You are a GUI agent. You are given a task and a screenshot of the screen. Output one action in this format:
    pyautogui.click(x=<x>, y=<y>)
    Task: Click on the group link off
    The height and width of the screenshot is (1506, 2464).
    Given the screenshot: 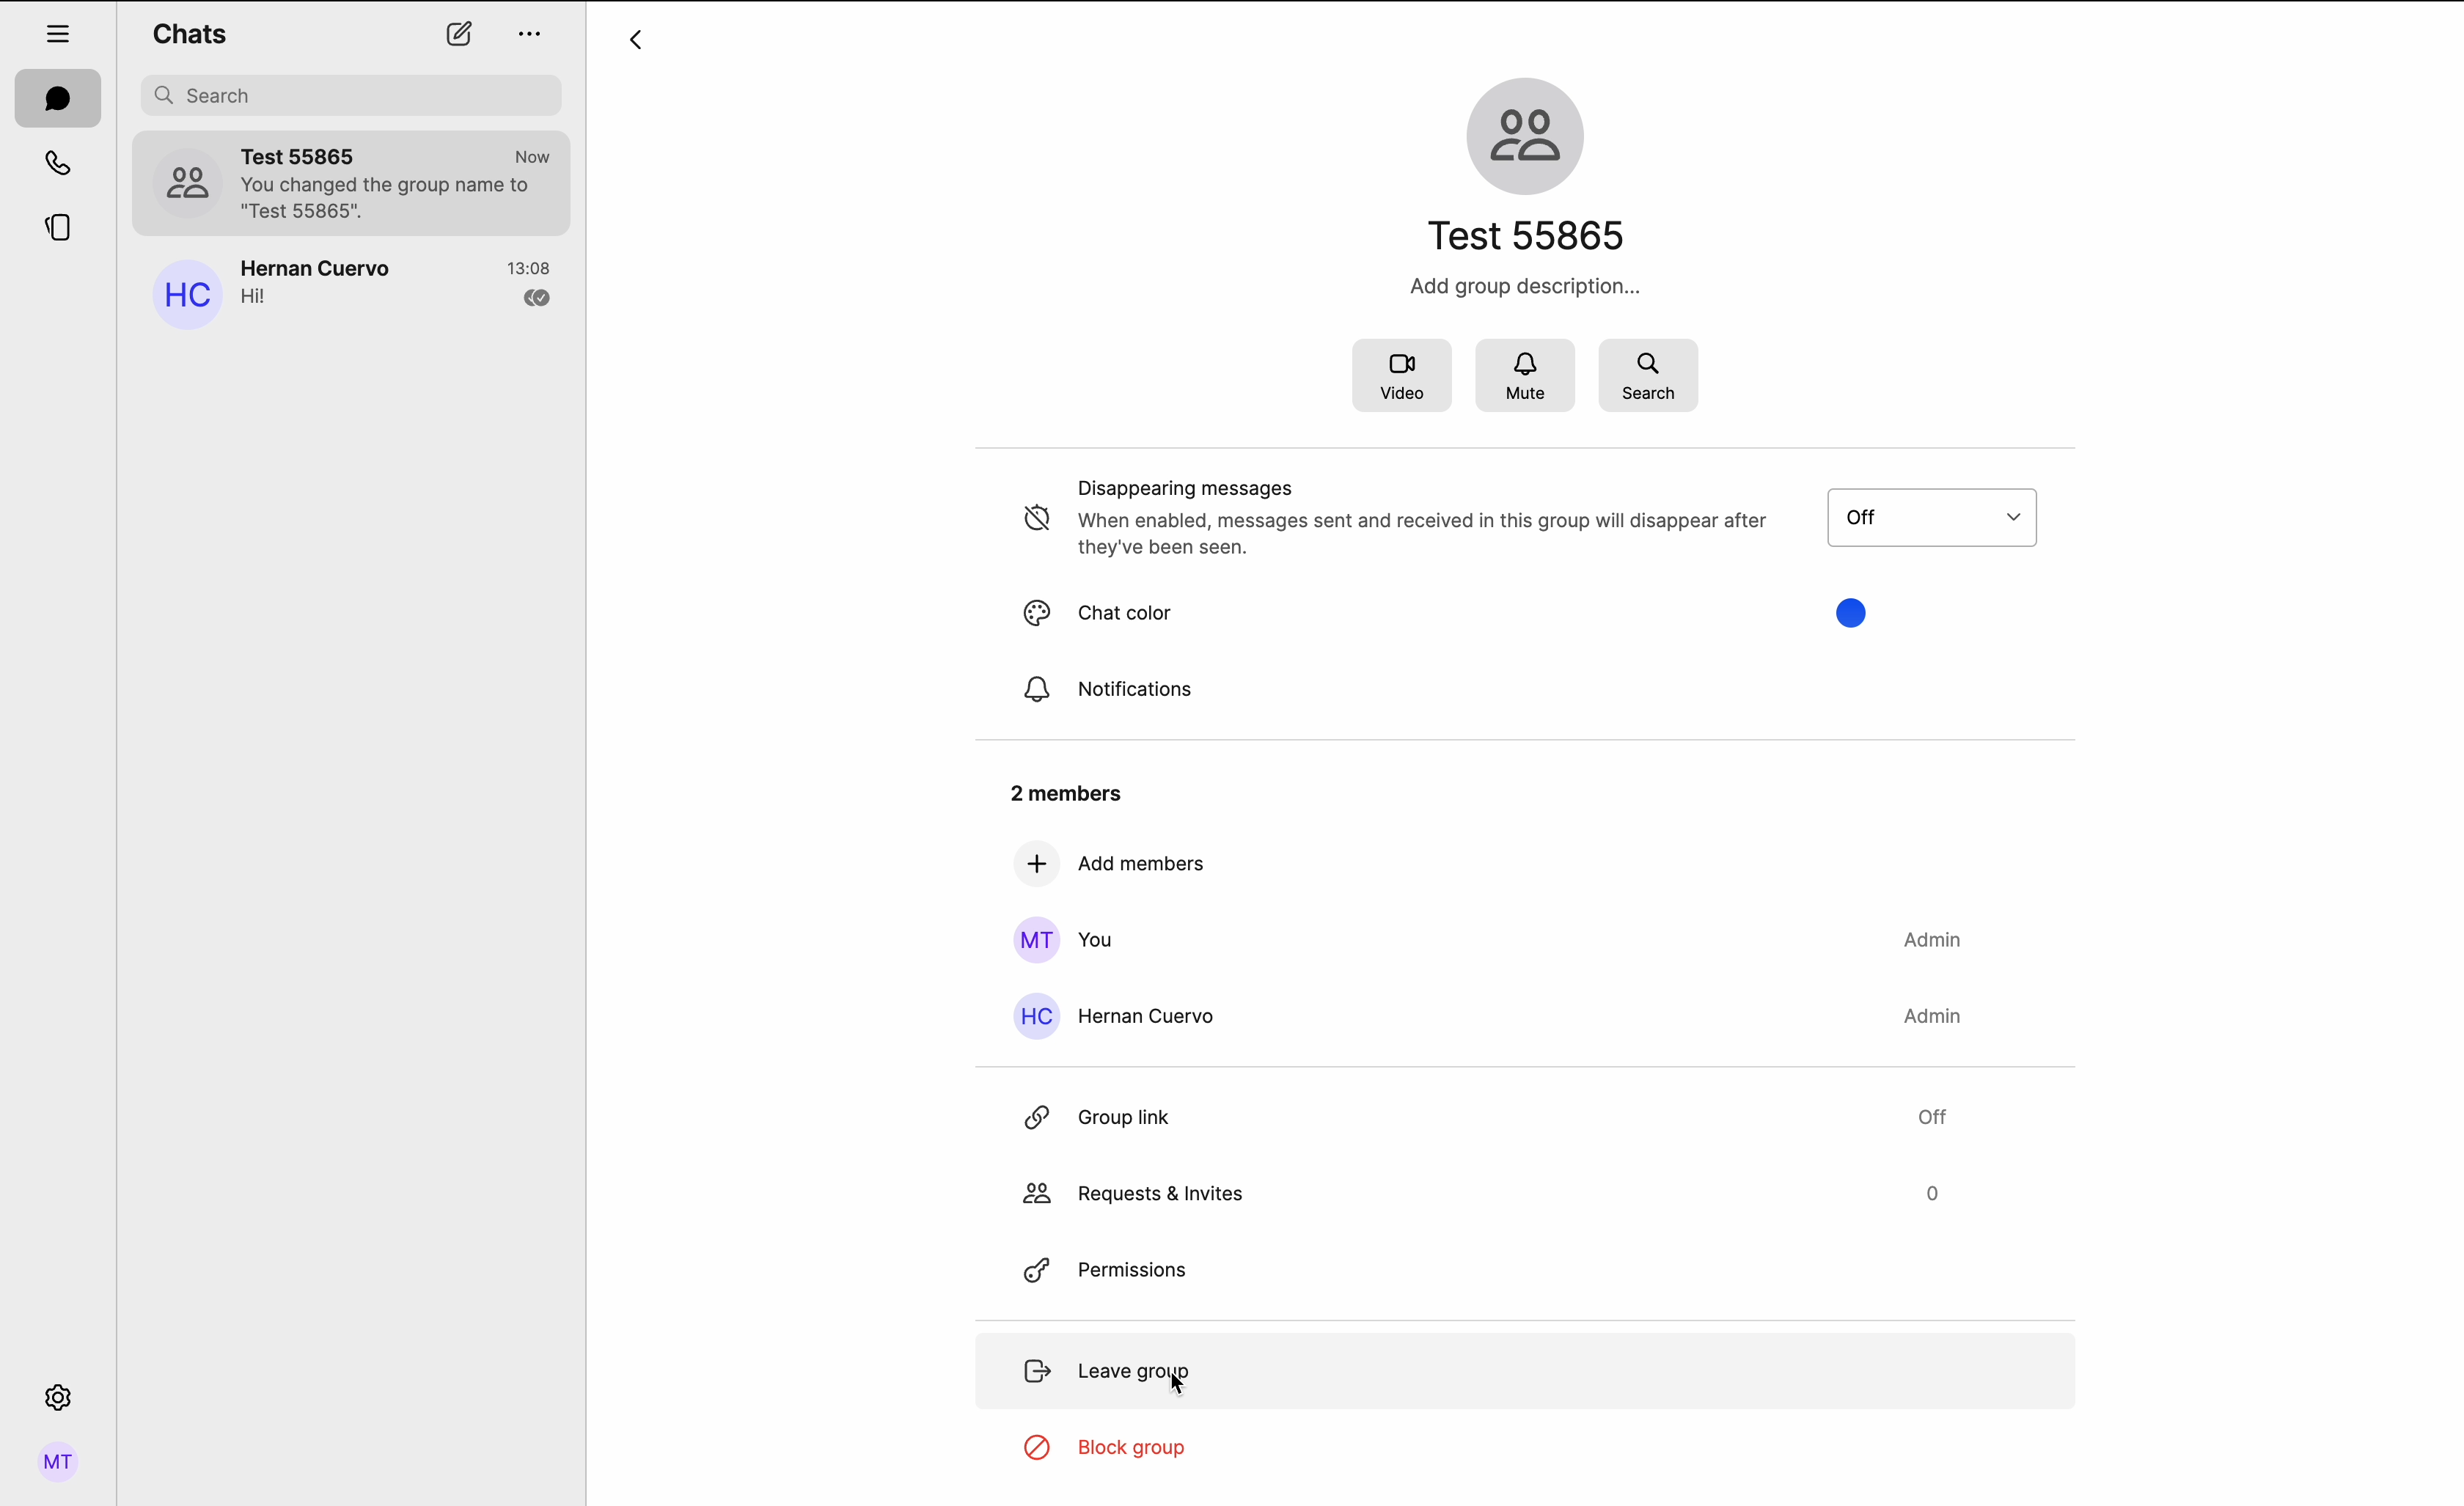 What is the action you would take?
    pyautogui.click(x=1483, y=1110)
    